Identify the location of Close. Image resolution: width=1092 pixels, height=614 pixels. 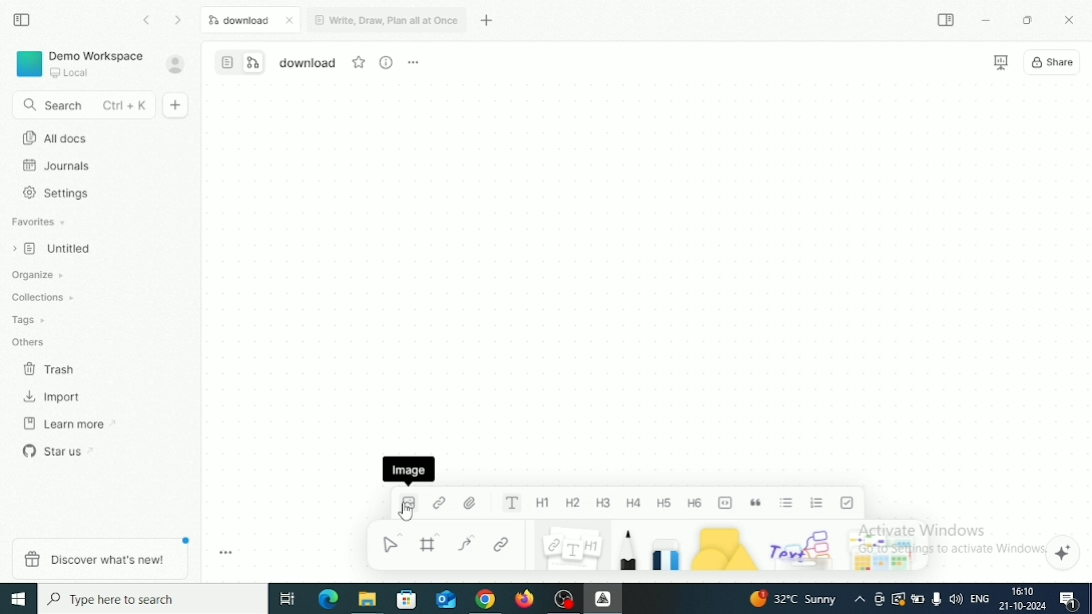
(1069, 21).